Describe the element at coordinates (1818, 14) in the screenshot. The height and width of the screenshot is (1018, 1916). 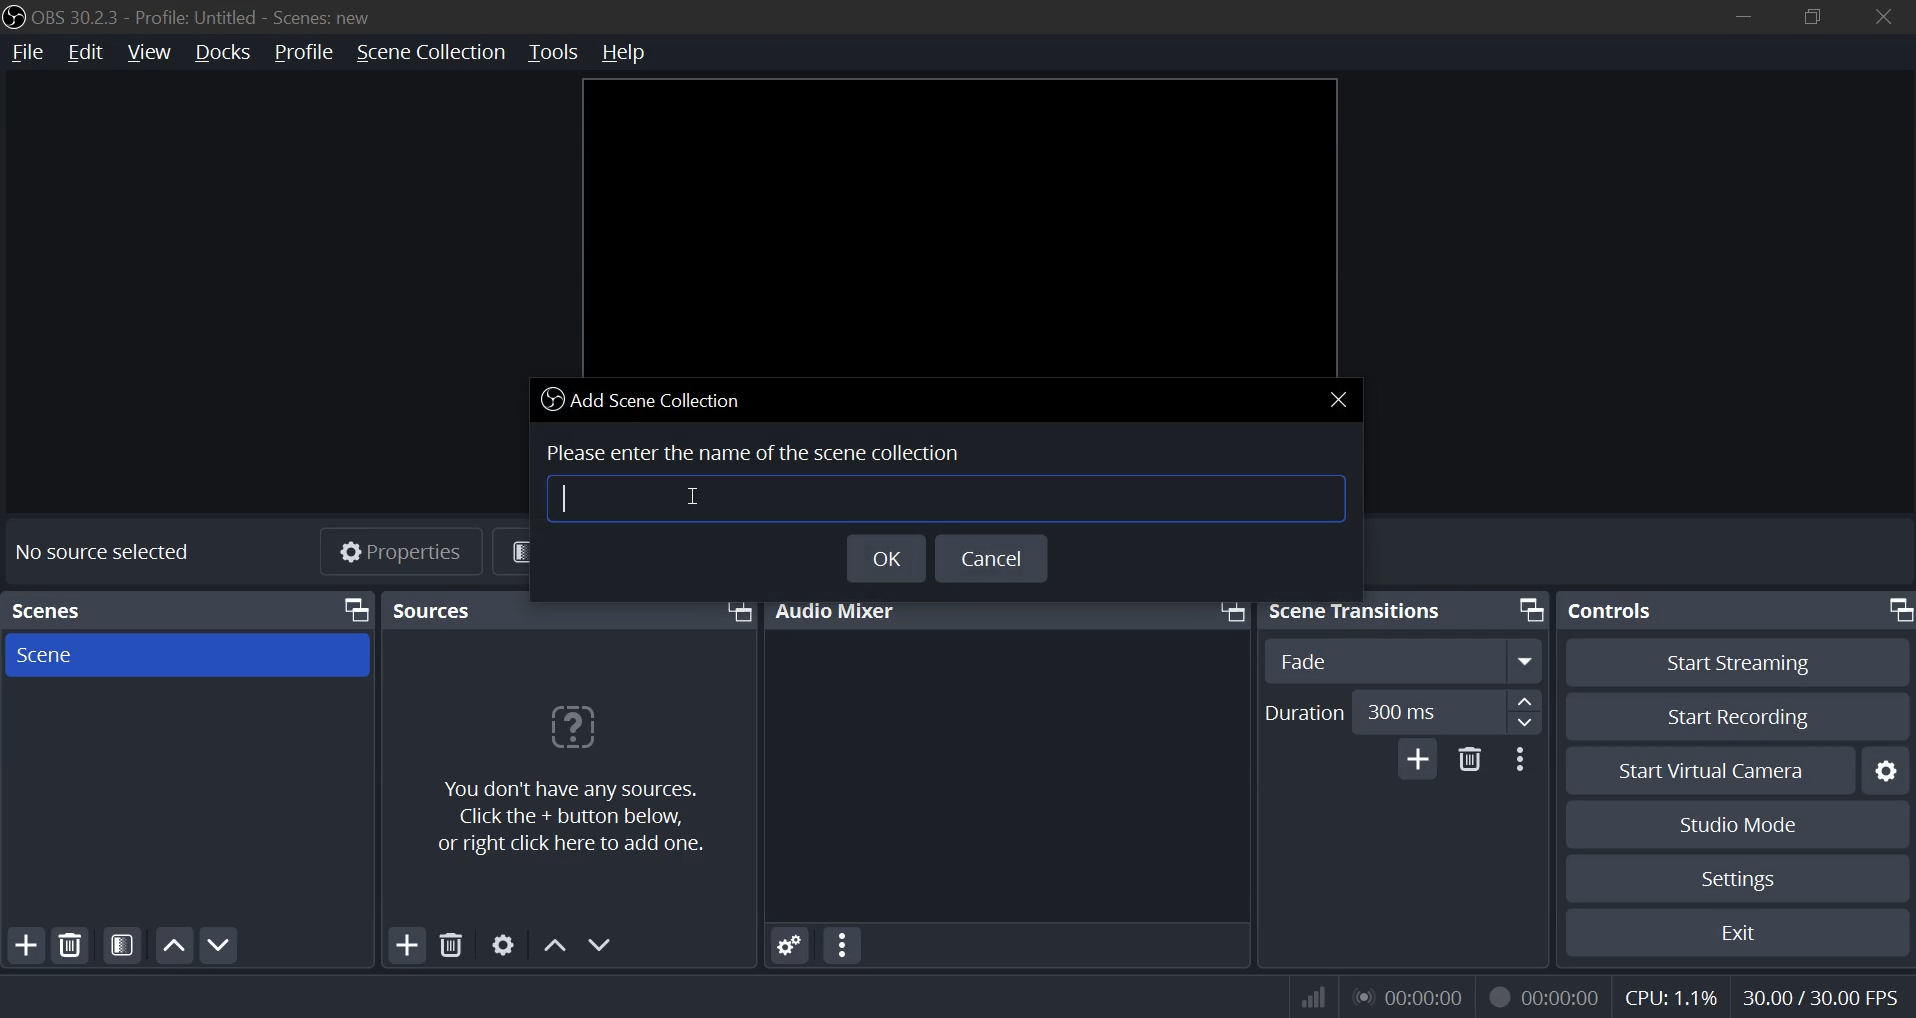
I see `restore down` at that location.